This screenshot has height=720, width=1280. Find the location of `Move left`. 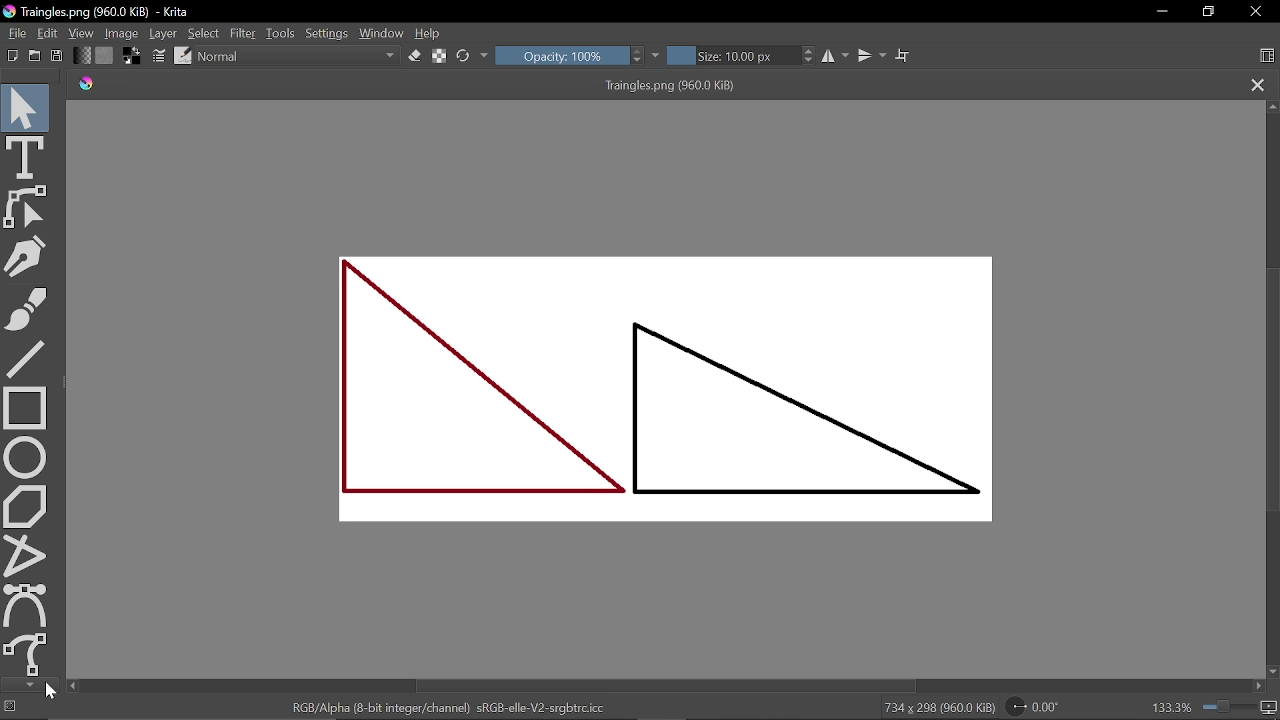

Move left is located at coordinates (74, 686).